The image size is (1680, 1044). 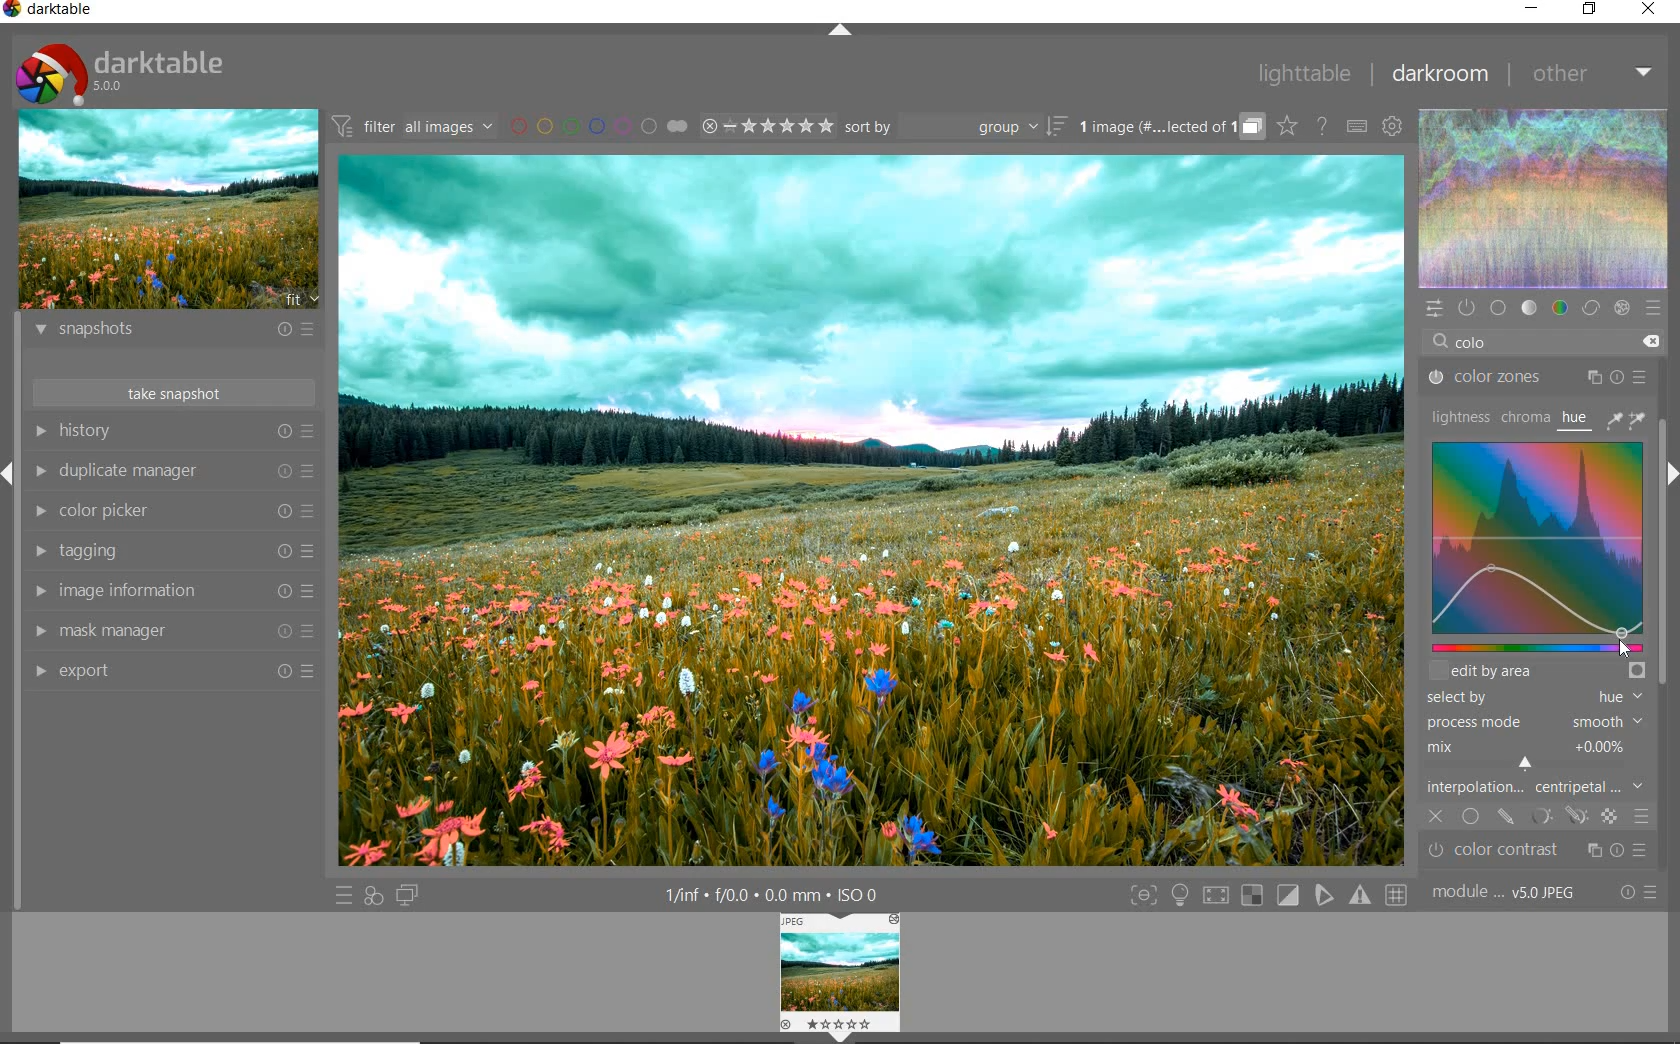 I want to click on slider, so click(x=1535, y=647).